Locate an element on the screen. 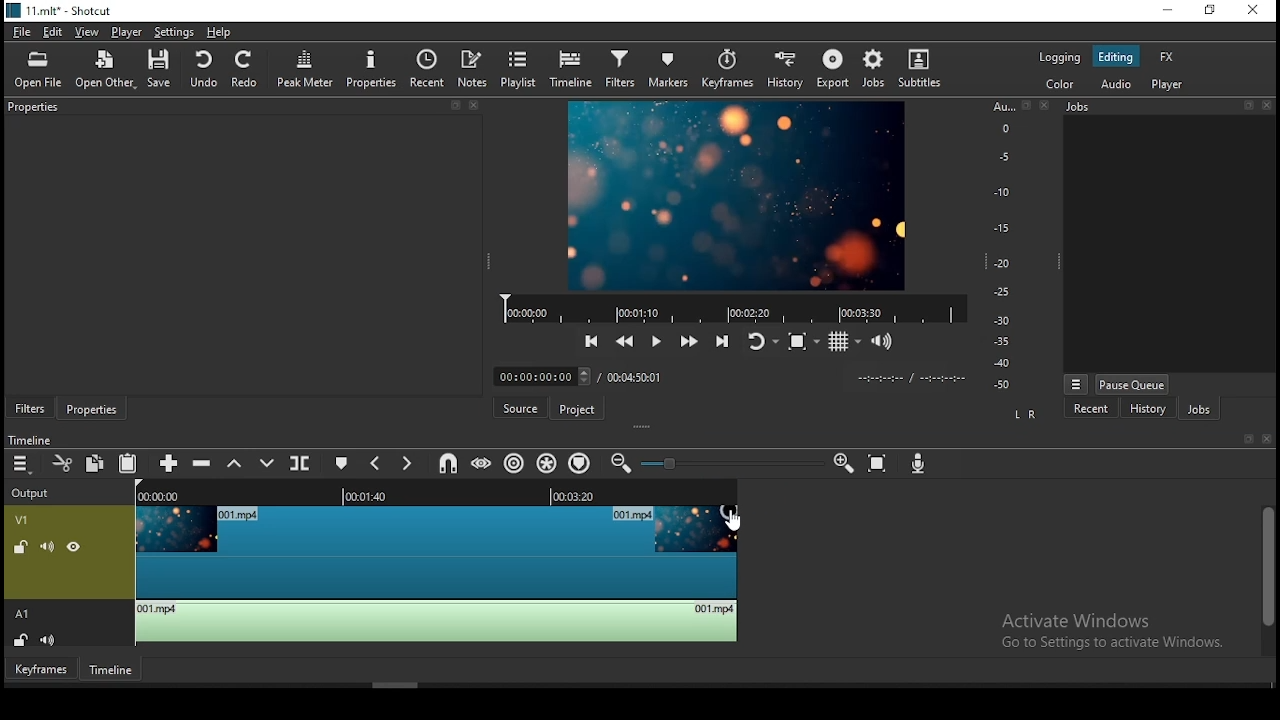 Image resolution: width=1280 pixels, height=720 pixels. toggle player after looping is located at coordinates (760, 344).